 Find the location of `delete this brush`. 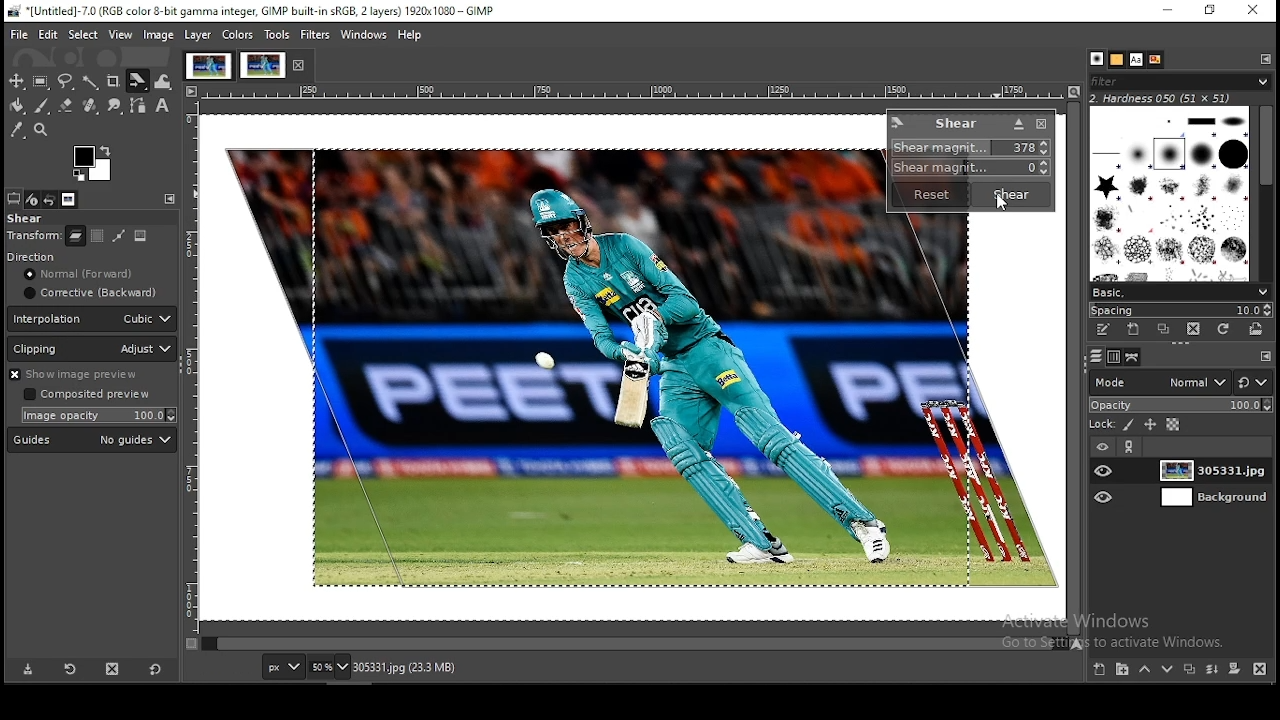

delete this brush is located at coordinates (1193, 329).